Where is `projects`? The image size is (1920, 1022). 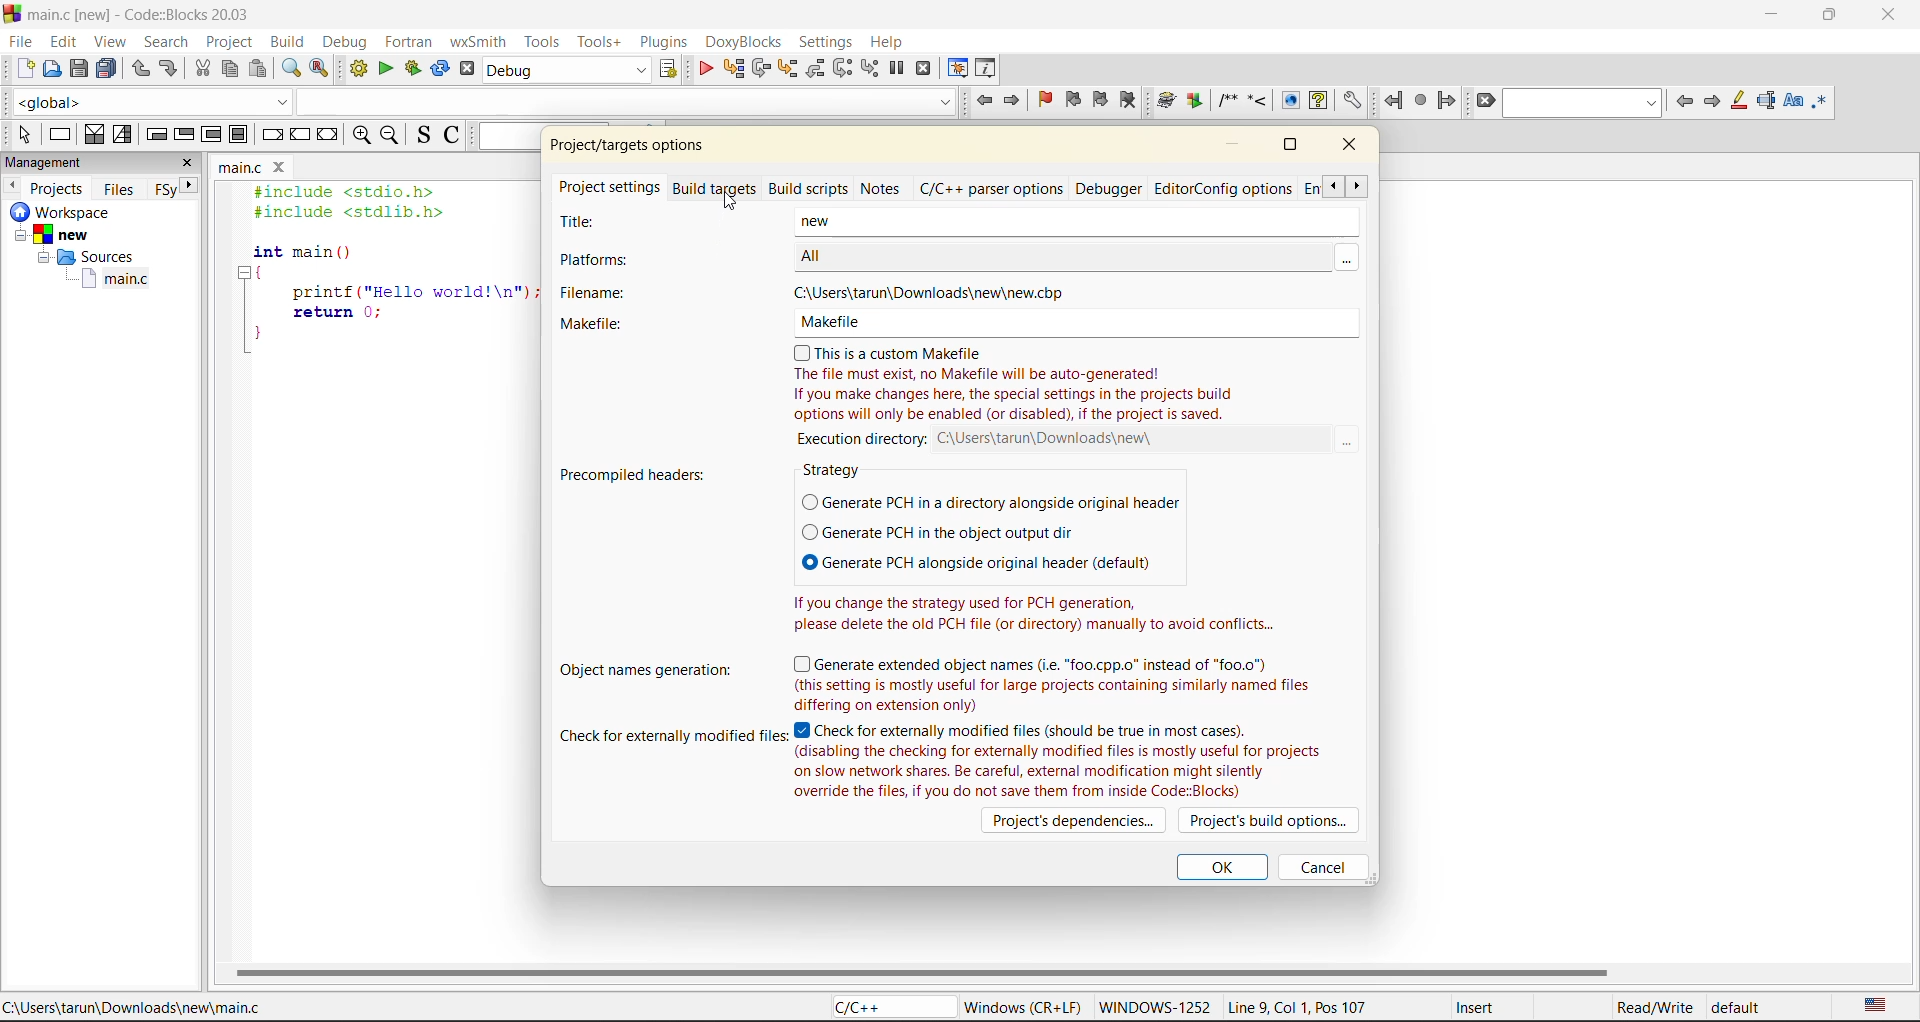
projects is located at coordinates (60, 188).